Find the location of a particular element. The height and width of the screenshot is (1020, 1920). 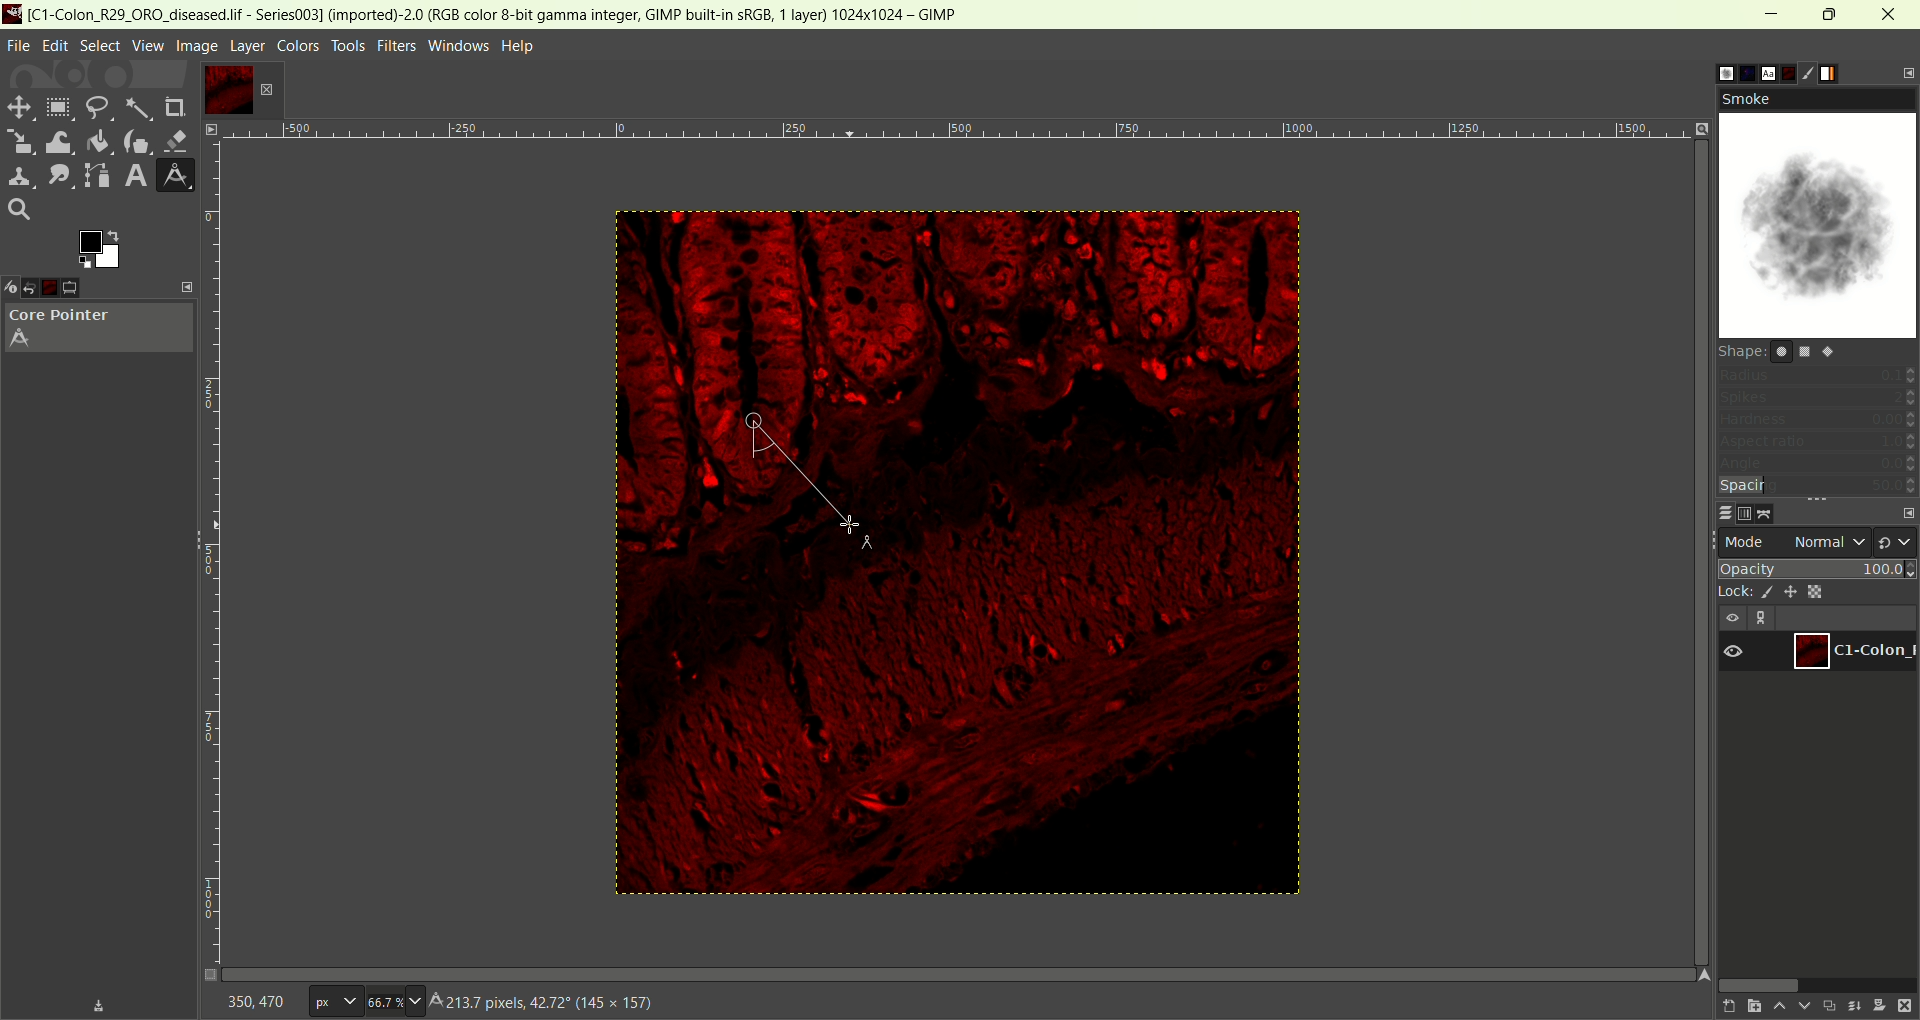

smoke is located at coordinates (1817, 212).